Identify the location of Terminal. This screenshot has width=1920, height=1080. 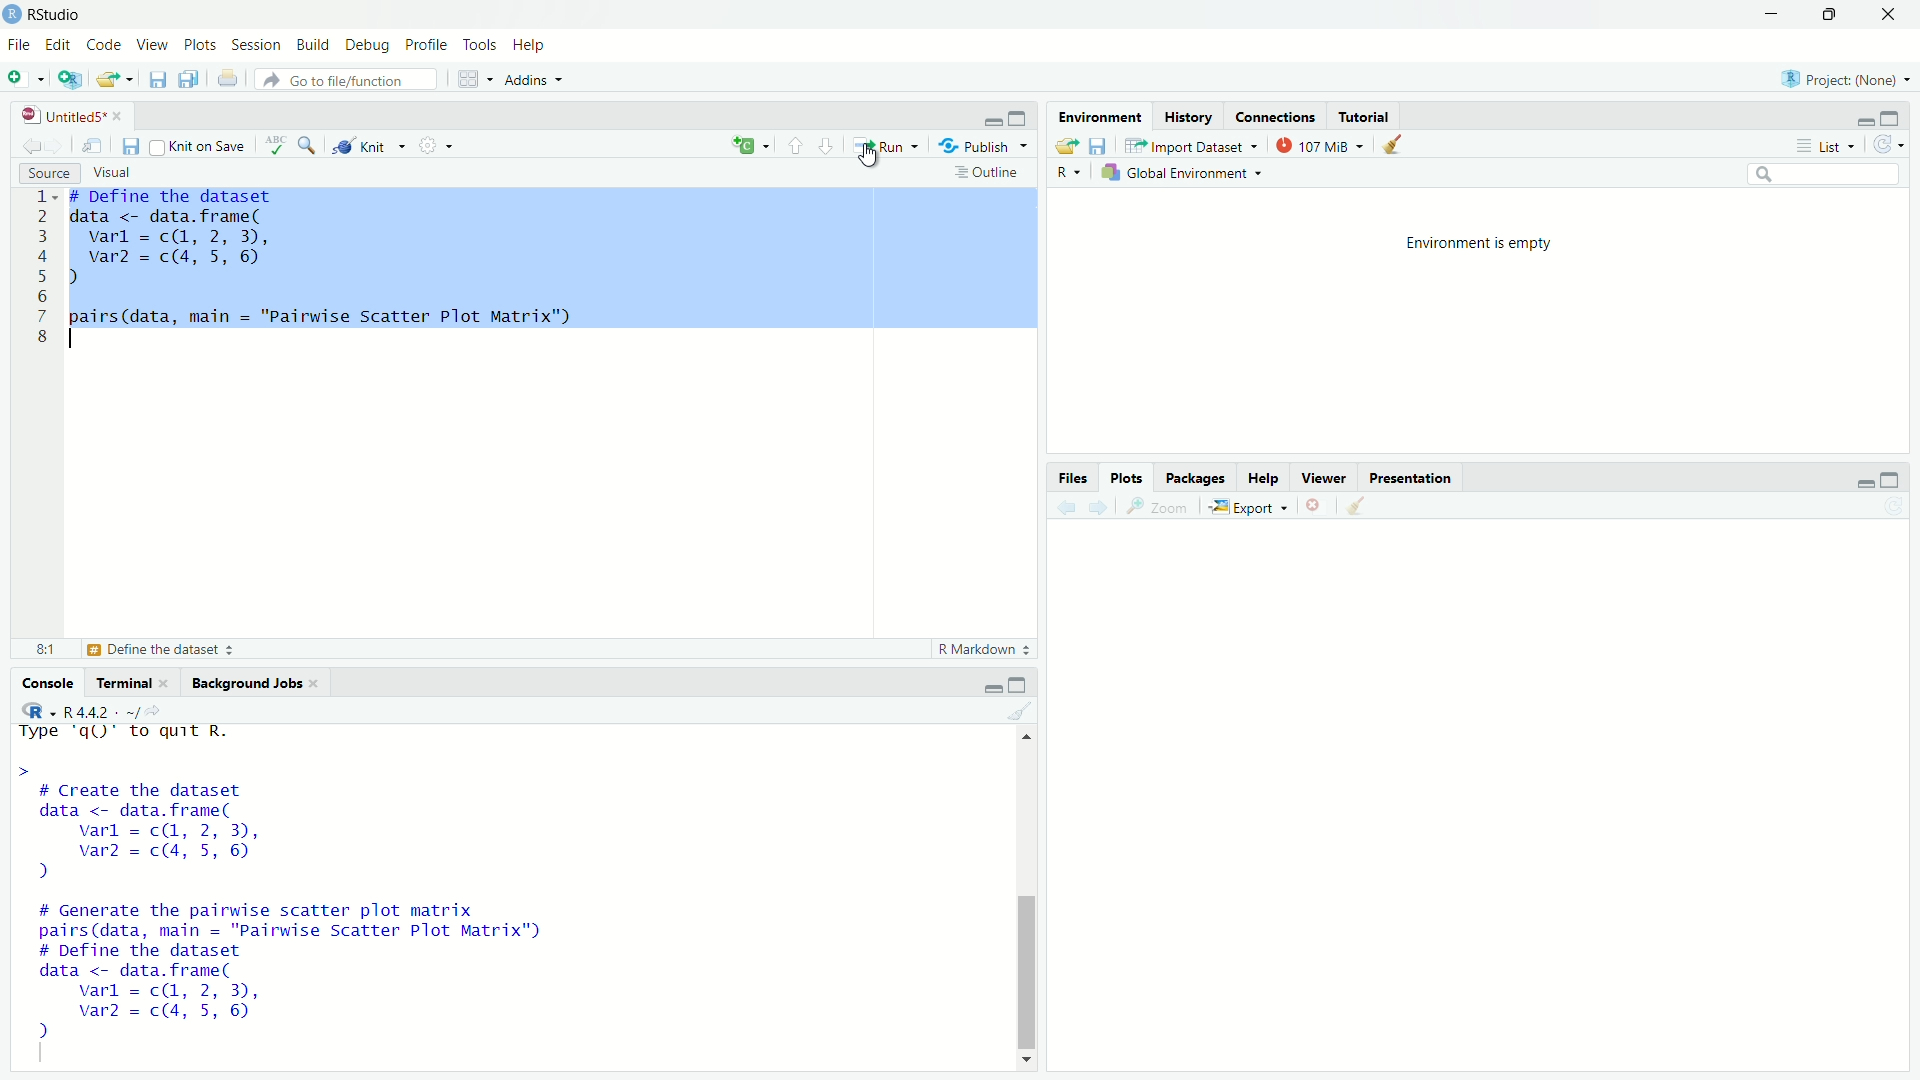
(131, 680).